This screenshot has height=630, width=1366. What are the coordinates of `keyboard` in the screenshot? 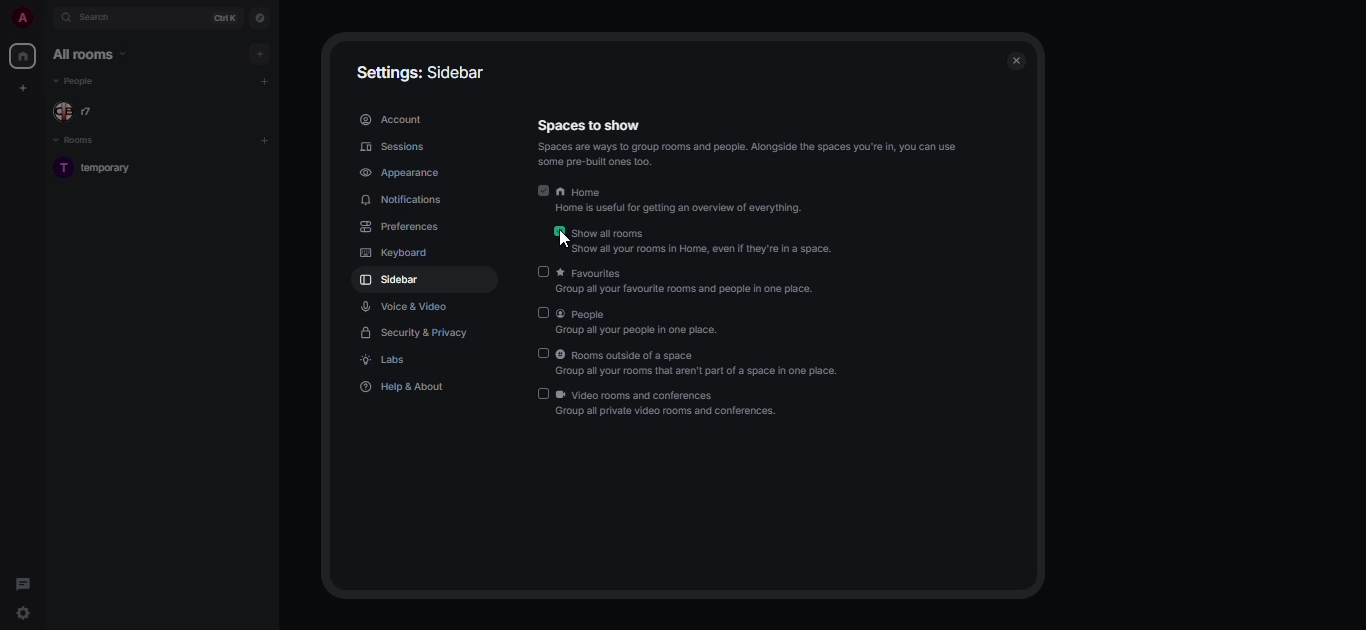 It's located at (395, 253).